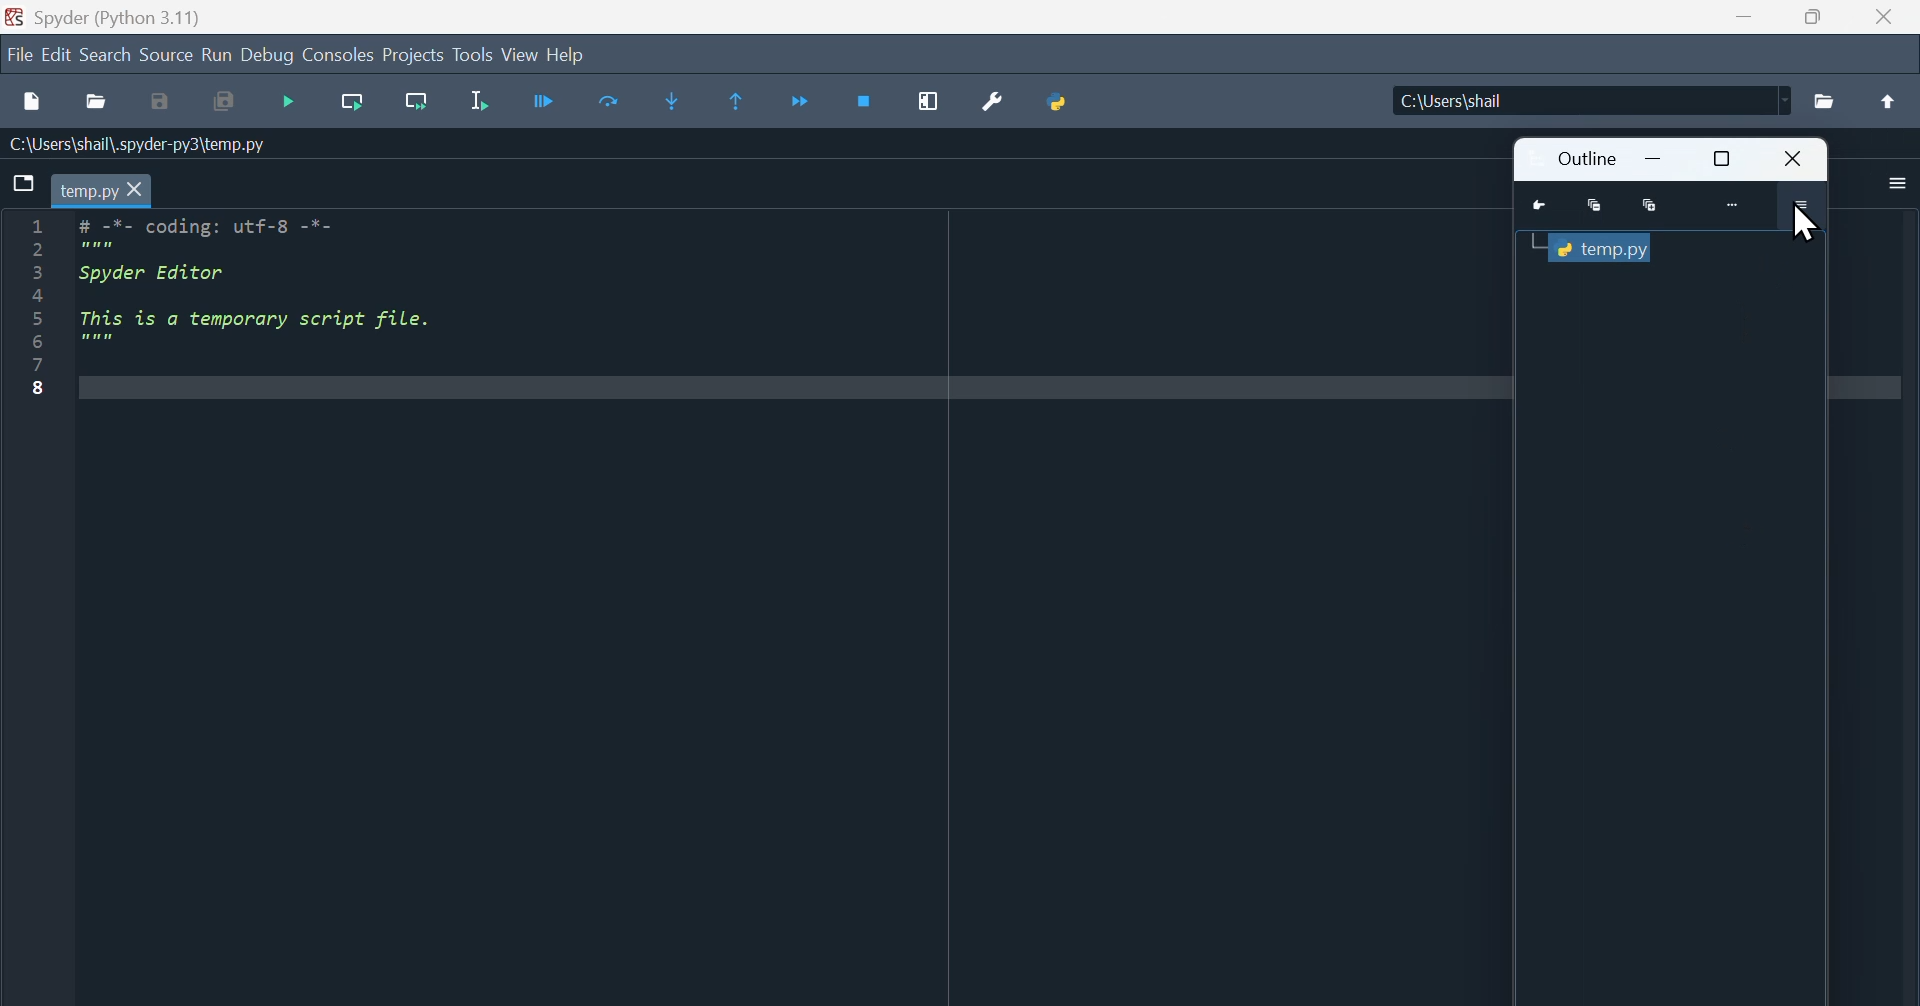 This screenshot has height=1006, width=1920. Describe the element at coordinates (353, 102) in the screenshot. I see `Run current cell` at that location.